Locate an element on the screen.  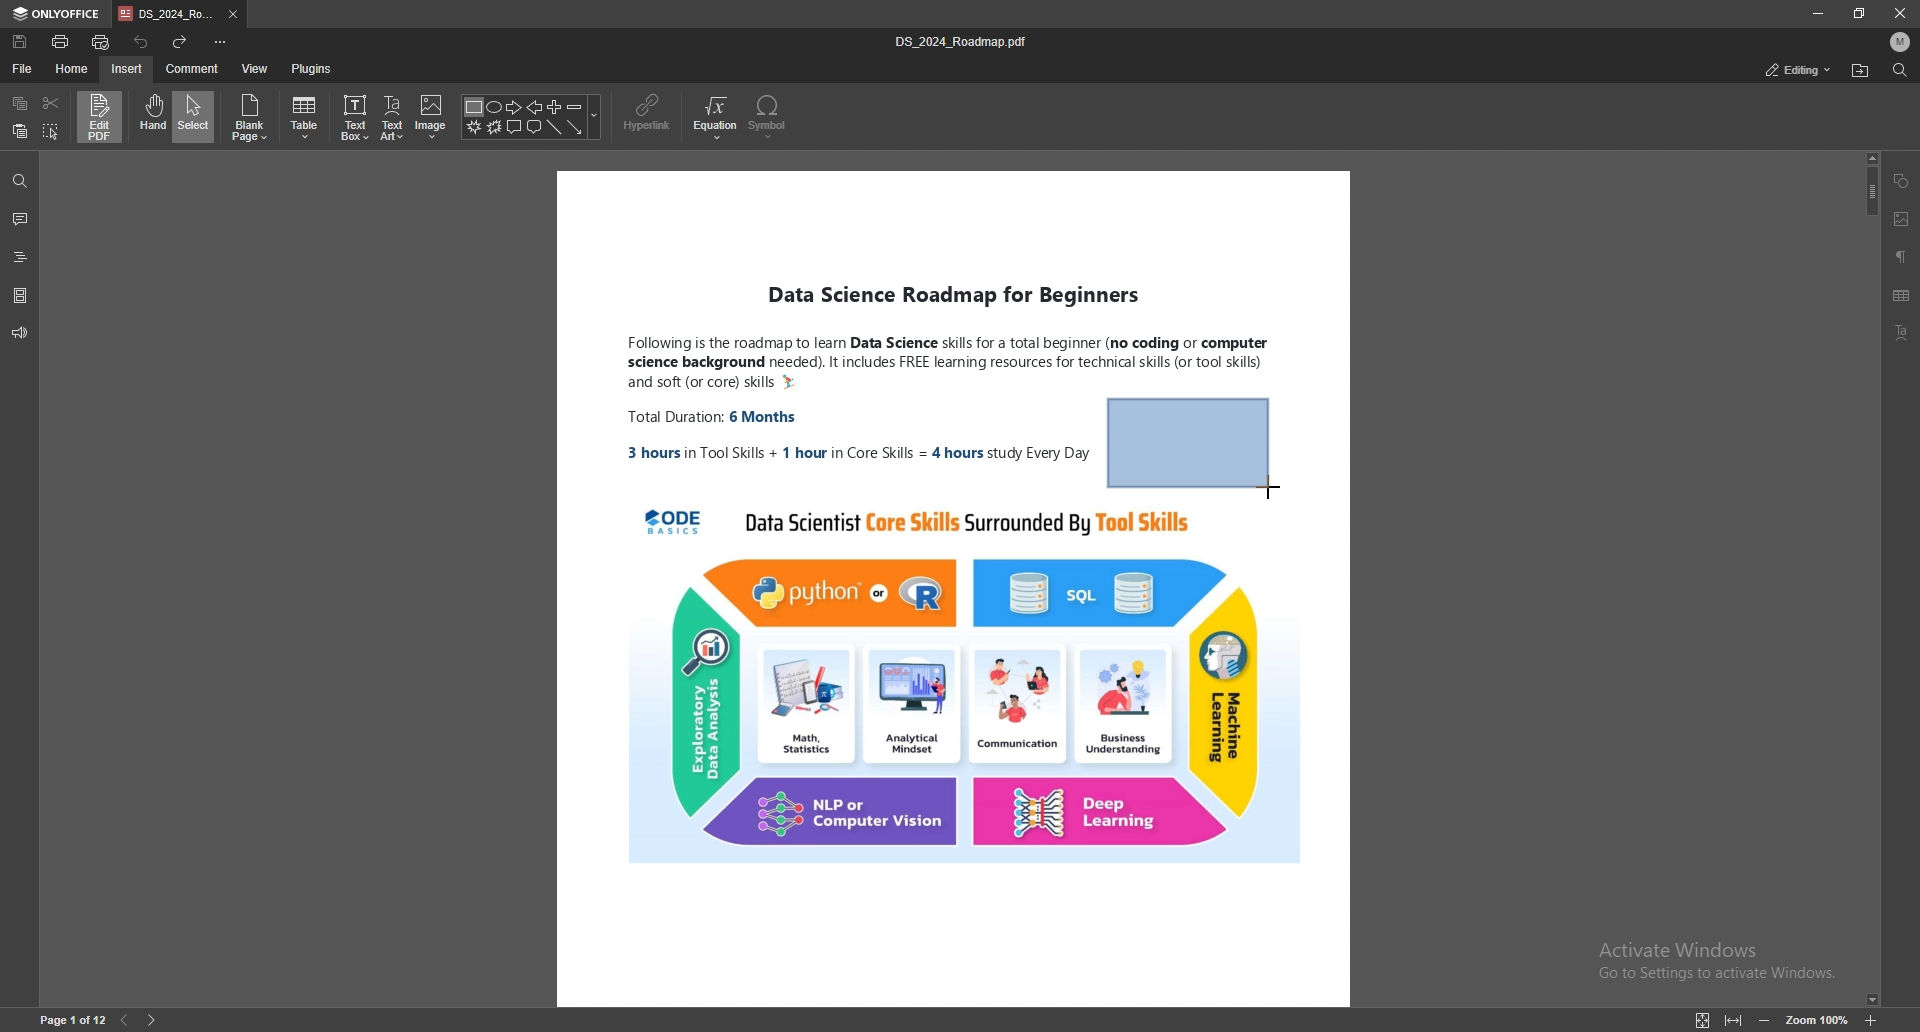
zoom in is located at coordinates (1871, 1021).